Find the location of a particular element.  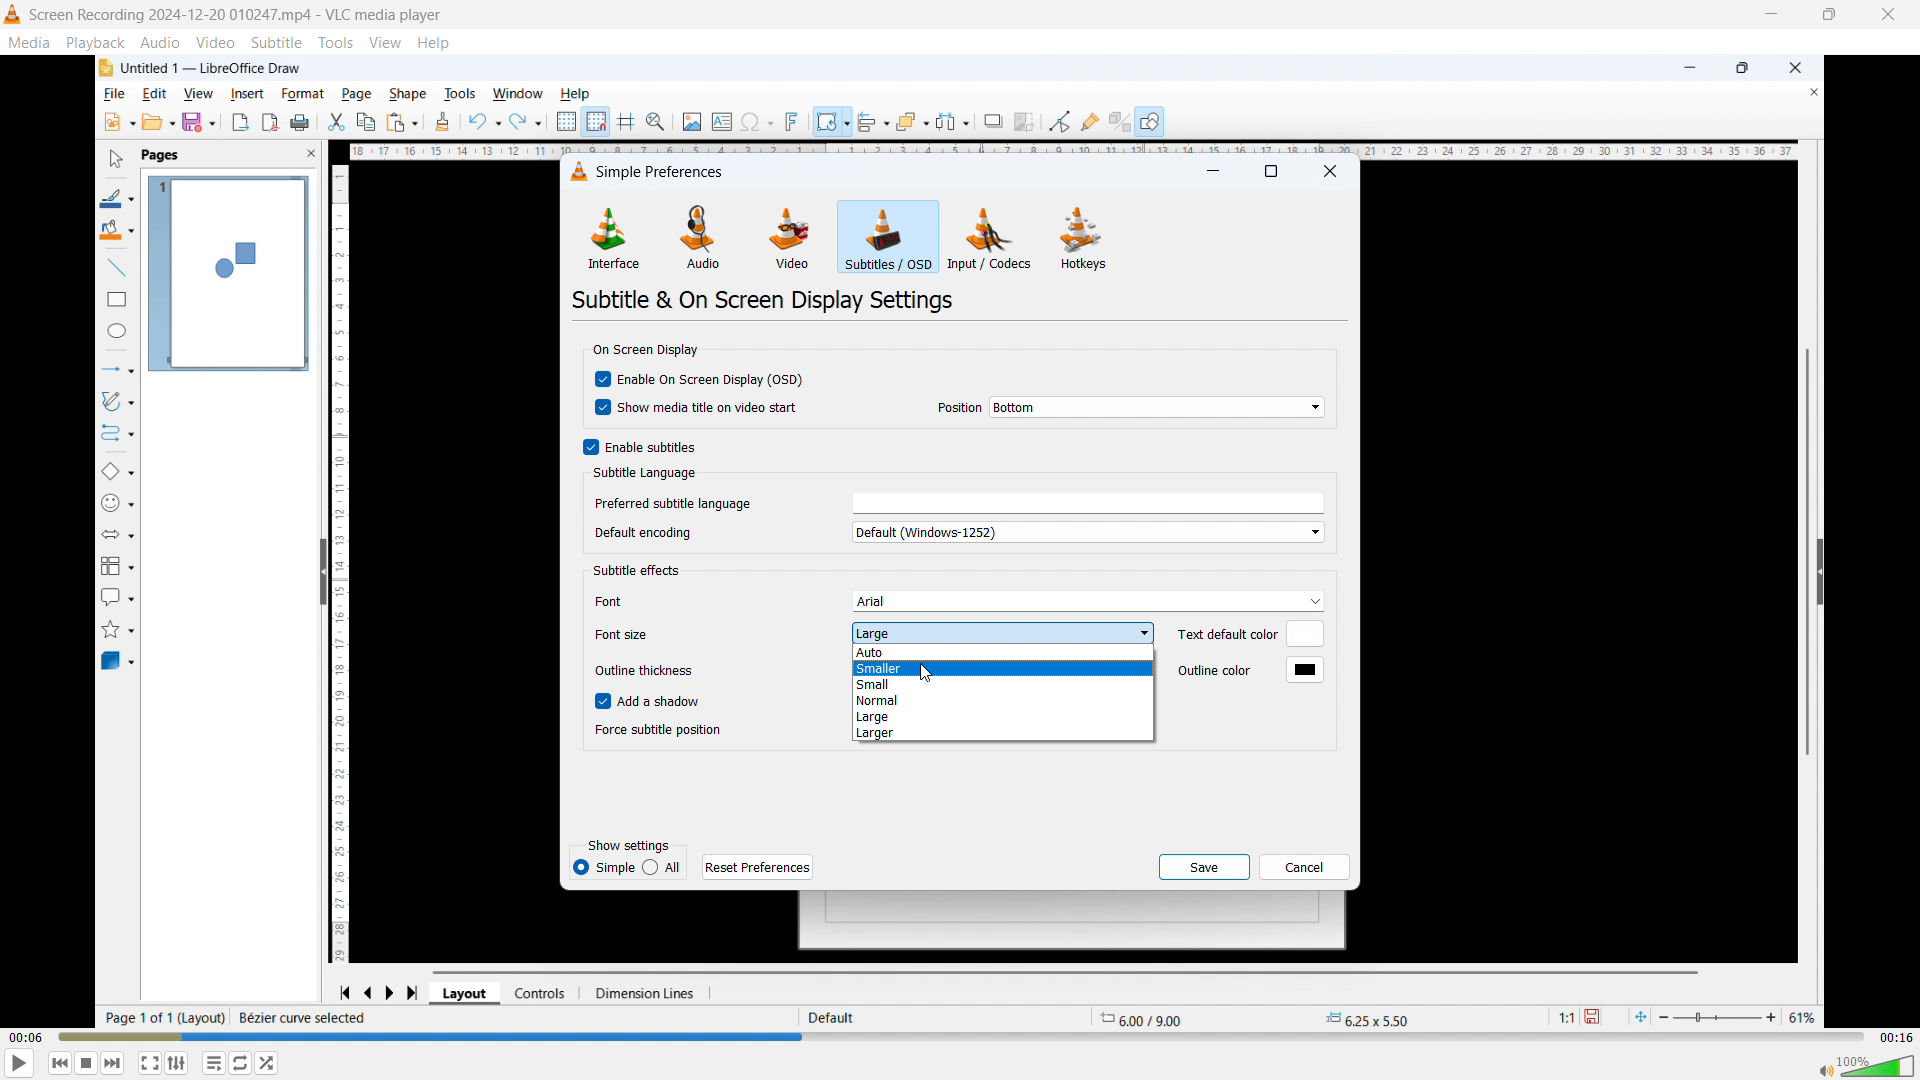

Toggle between loop all, one loop and no loop  is located at coordinates (215, 1063).